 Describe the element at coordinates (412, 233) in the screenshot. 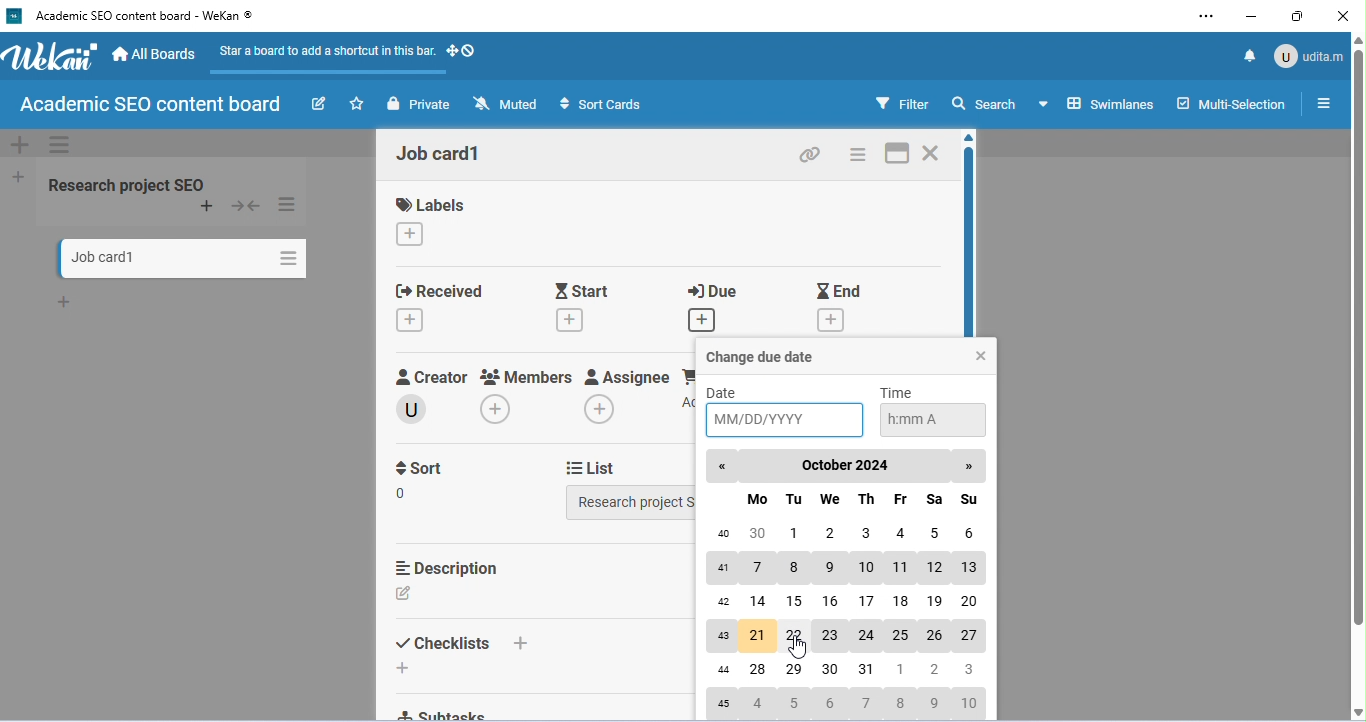

I see `change labels` at that location.